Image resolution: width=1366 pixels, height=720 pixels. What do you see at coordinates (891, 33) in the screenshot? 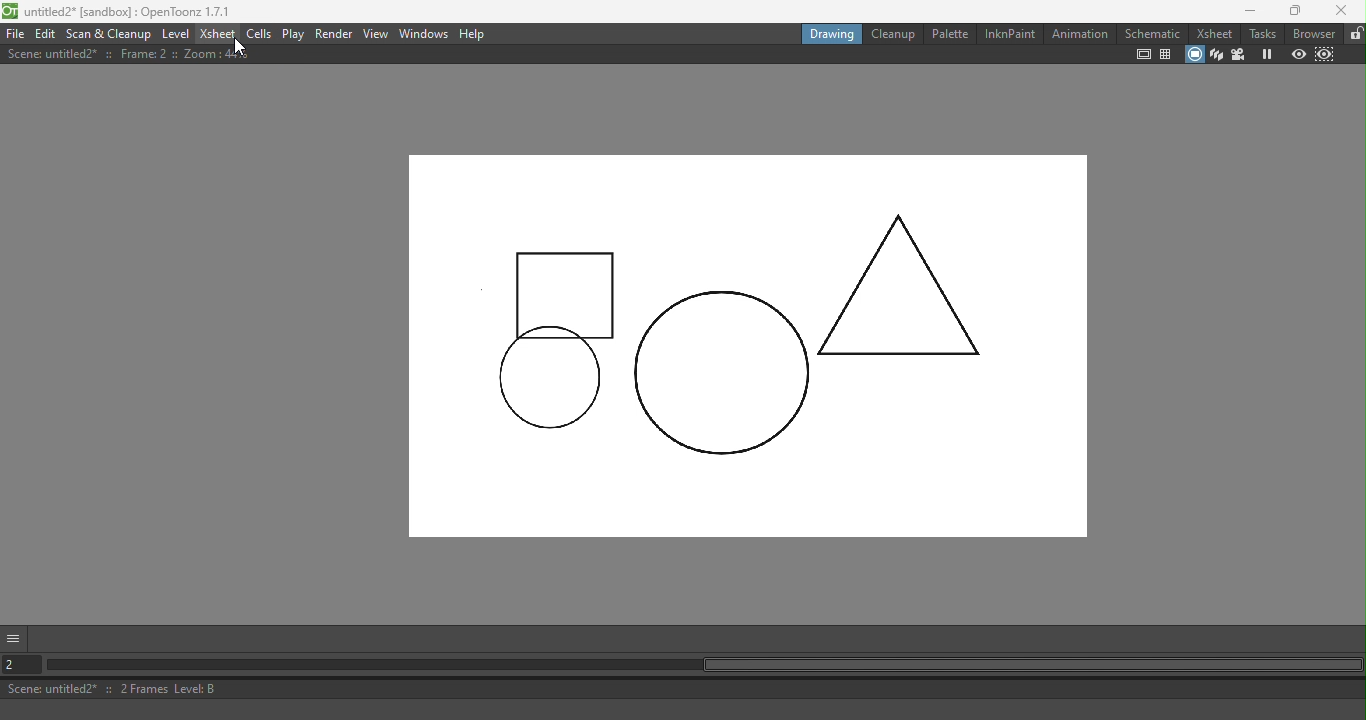
I see `Cleanup` at bounding box center [891, 33].